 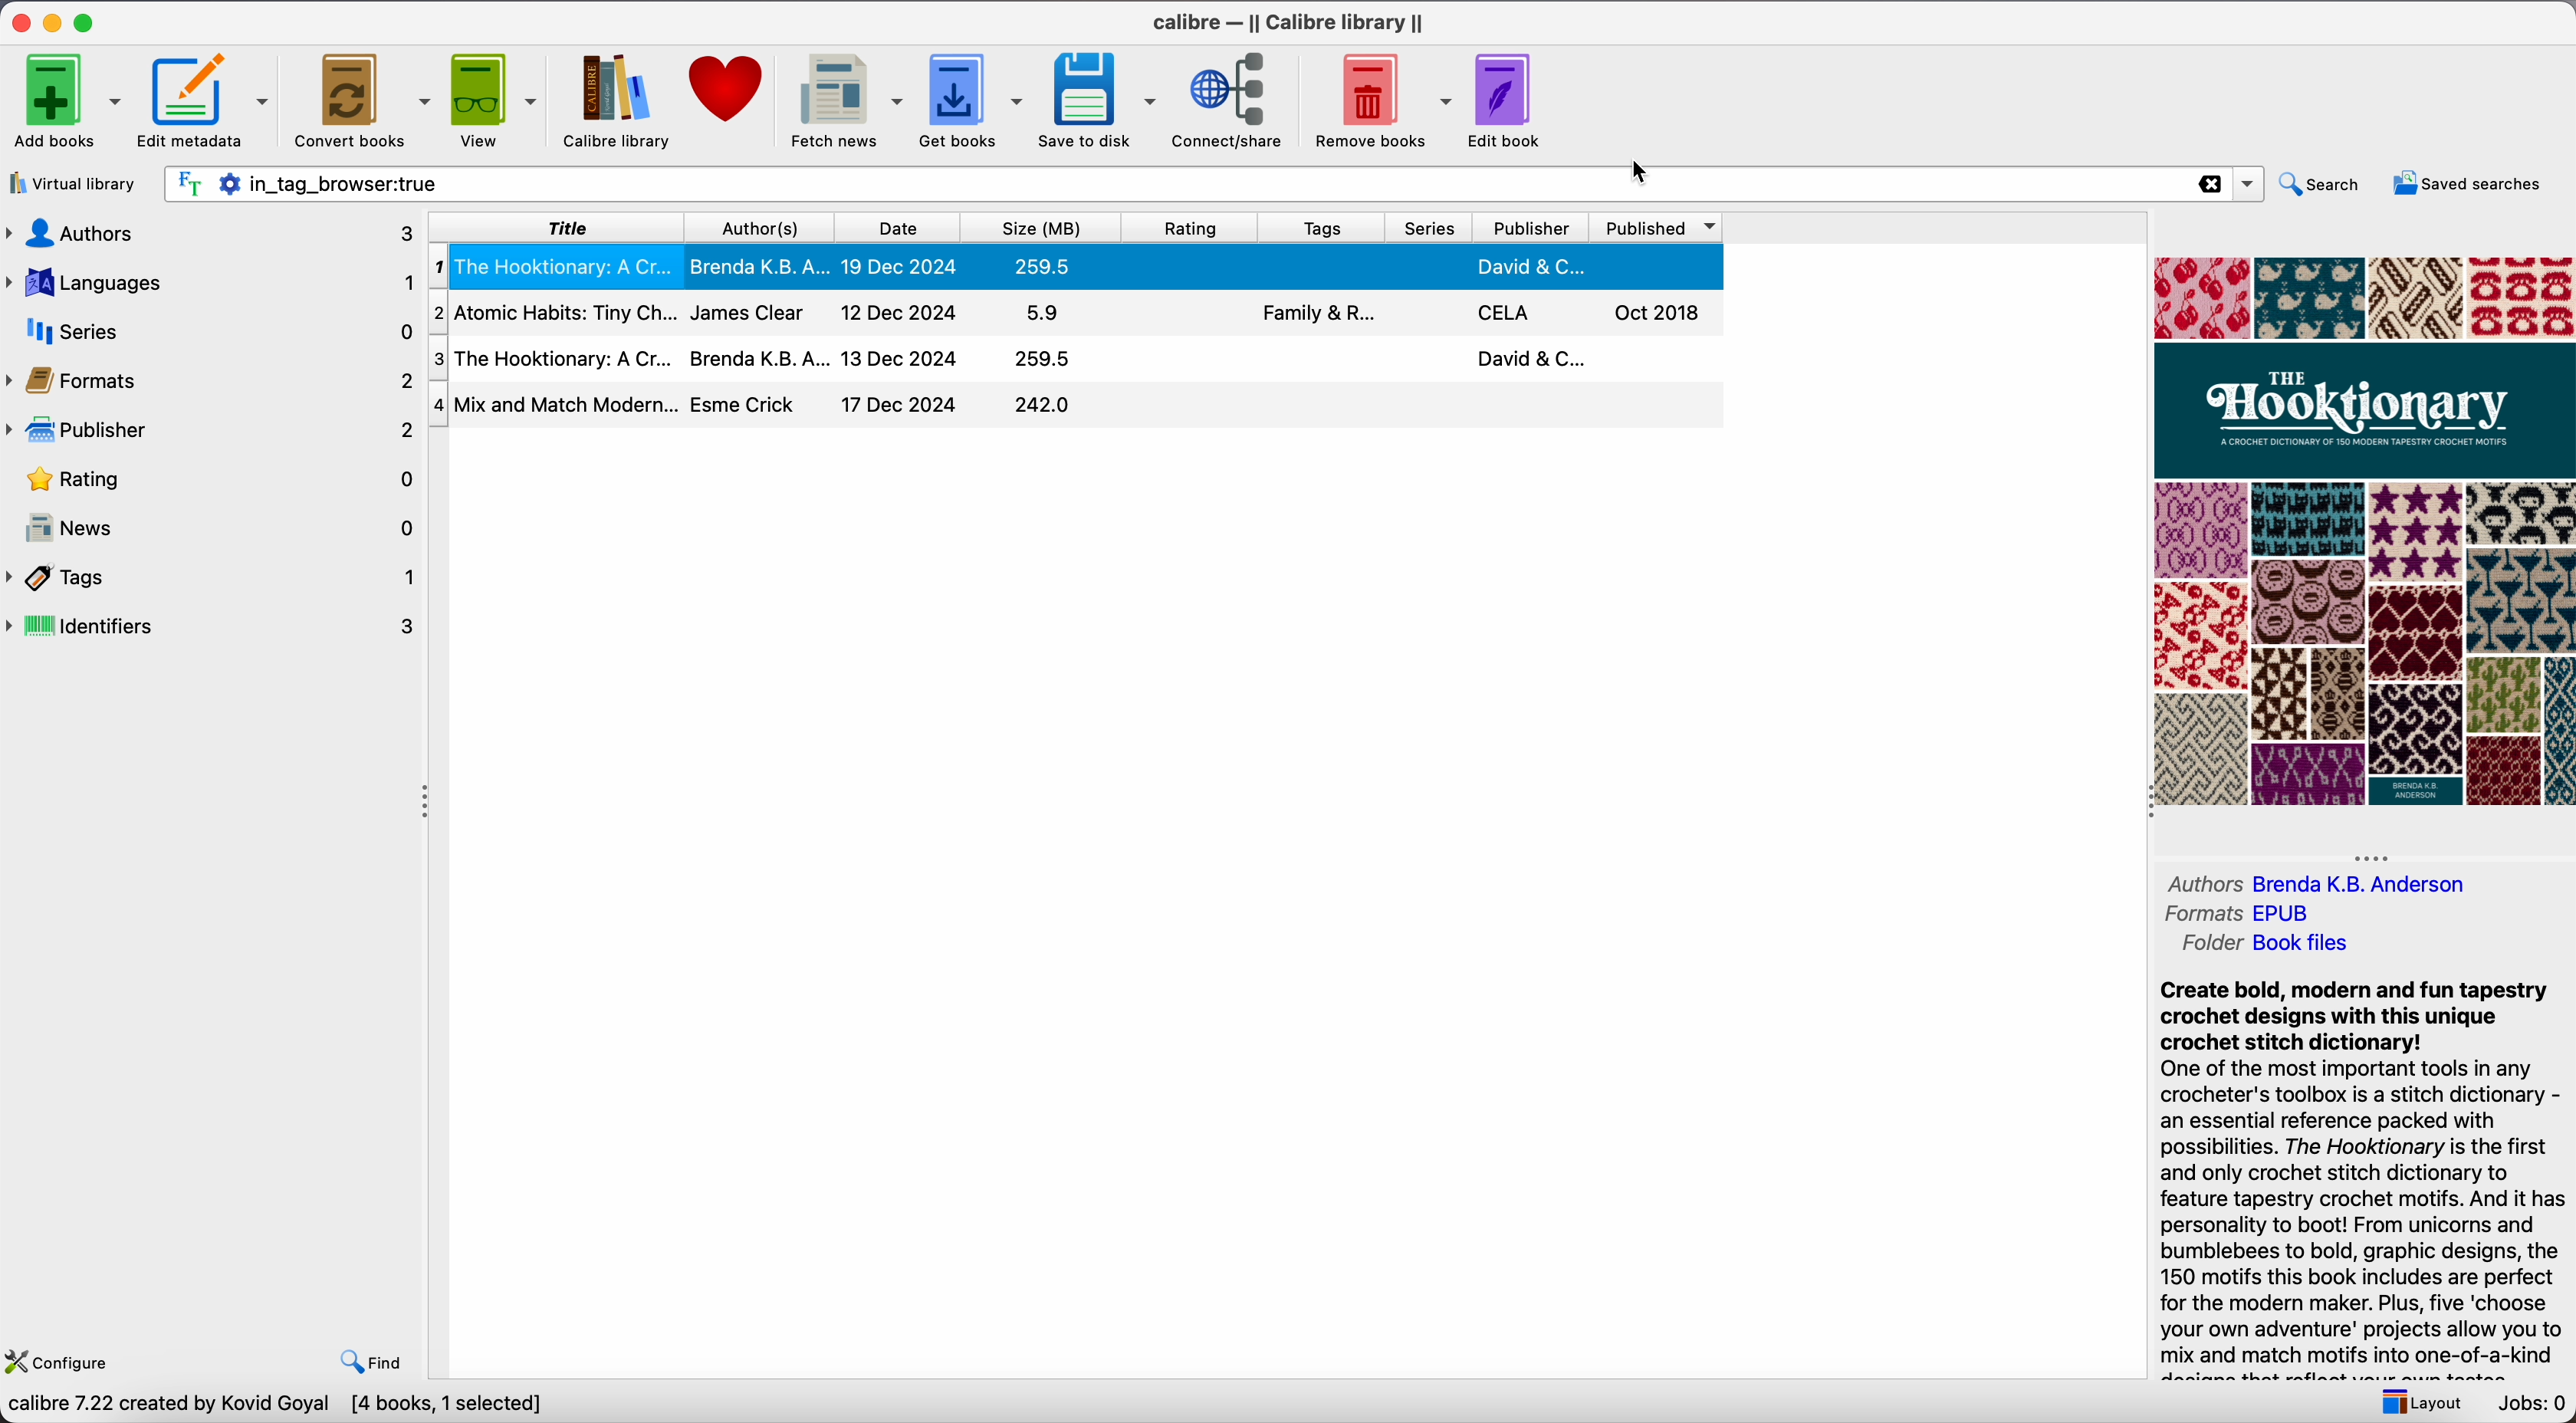 I want to click on connect/share, so click(x=1235, y=99).